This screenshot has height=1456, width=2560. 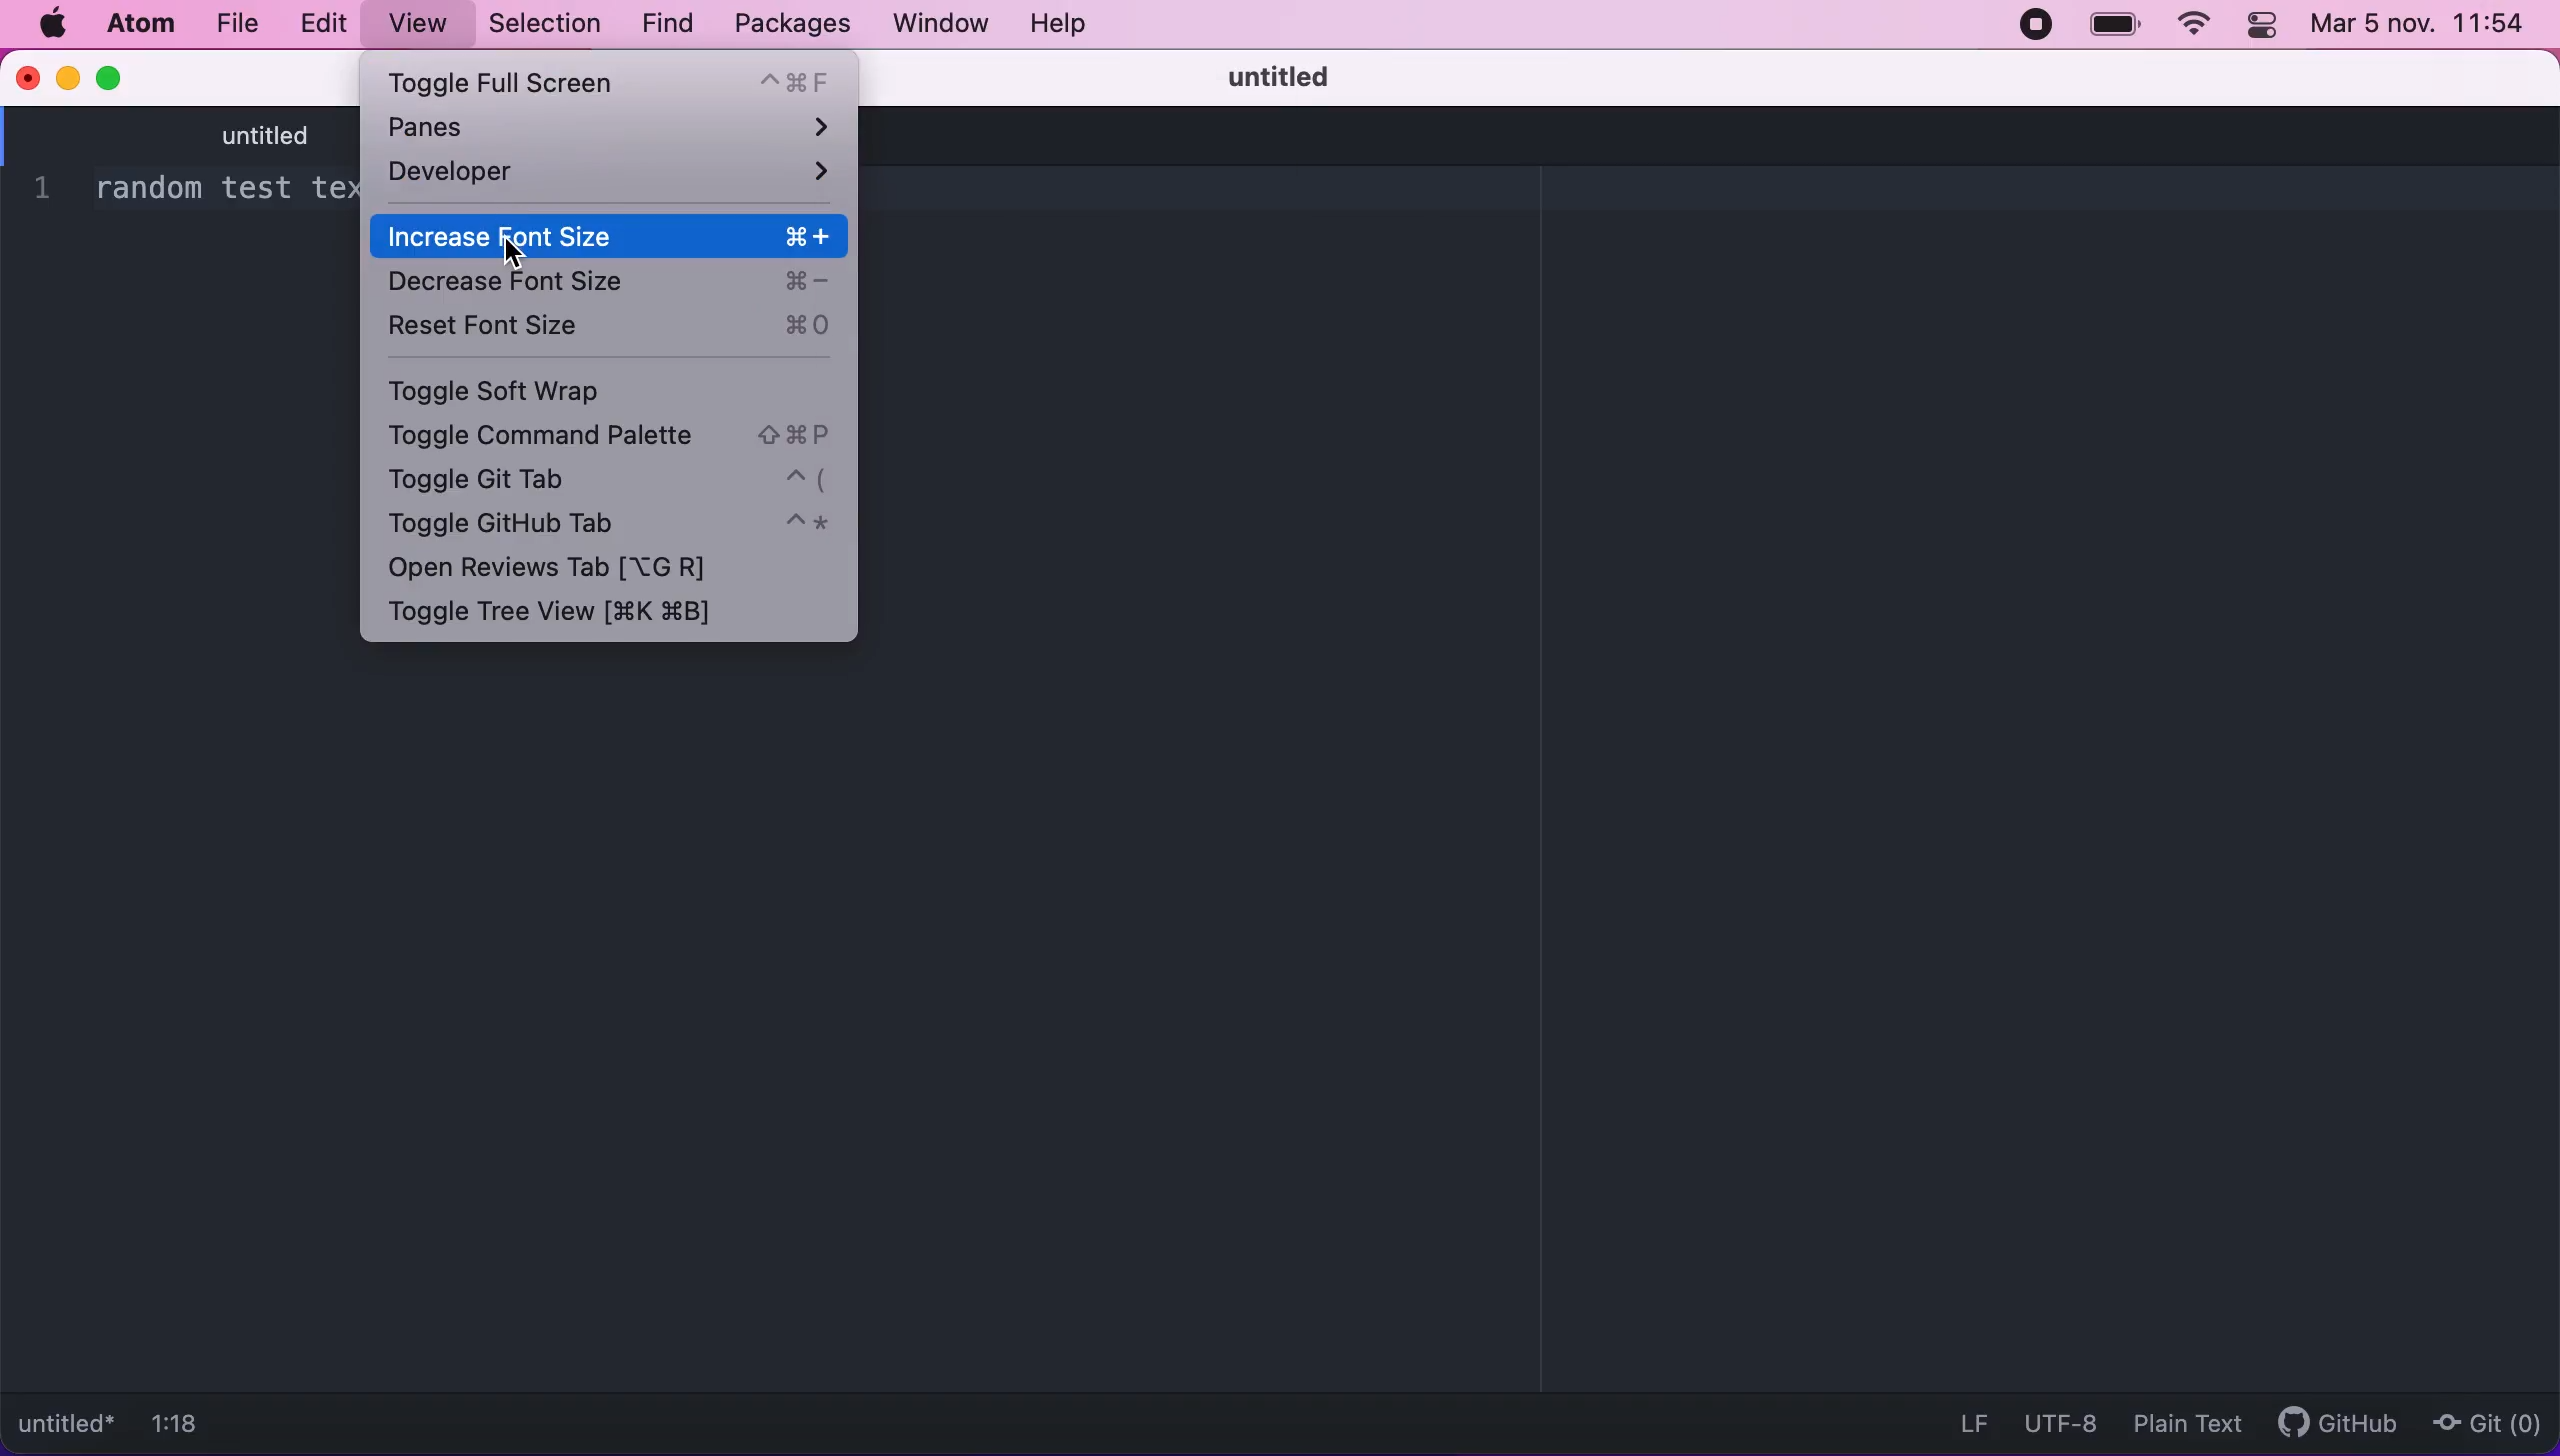 I want to click on toggle github tab, so click(x=610, y=525).